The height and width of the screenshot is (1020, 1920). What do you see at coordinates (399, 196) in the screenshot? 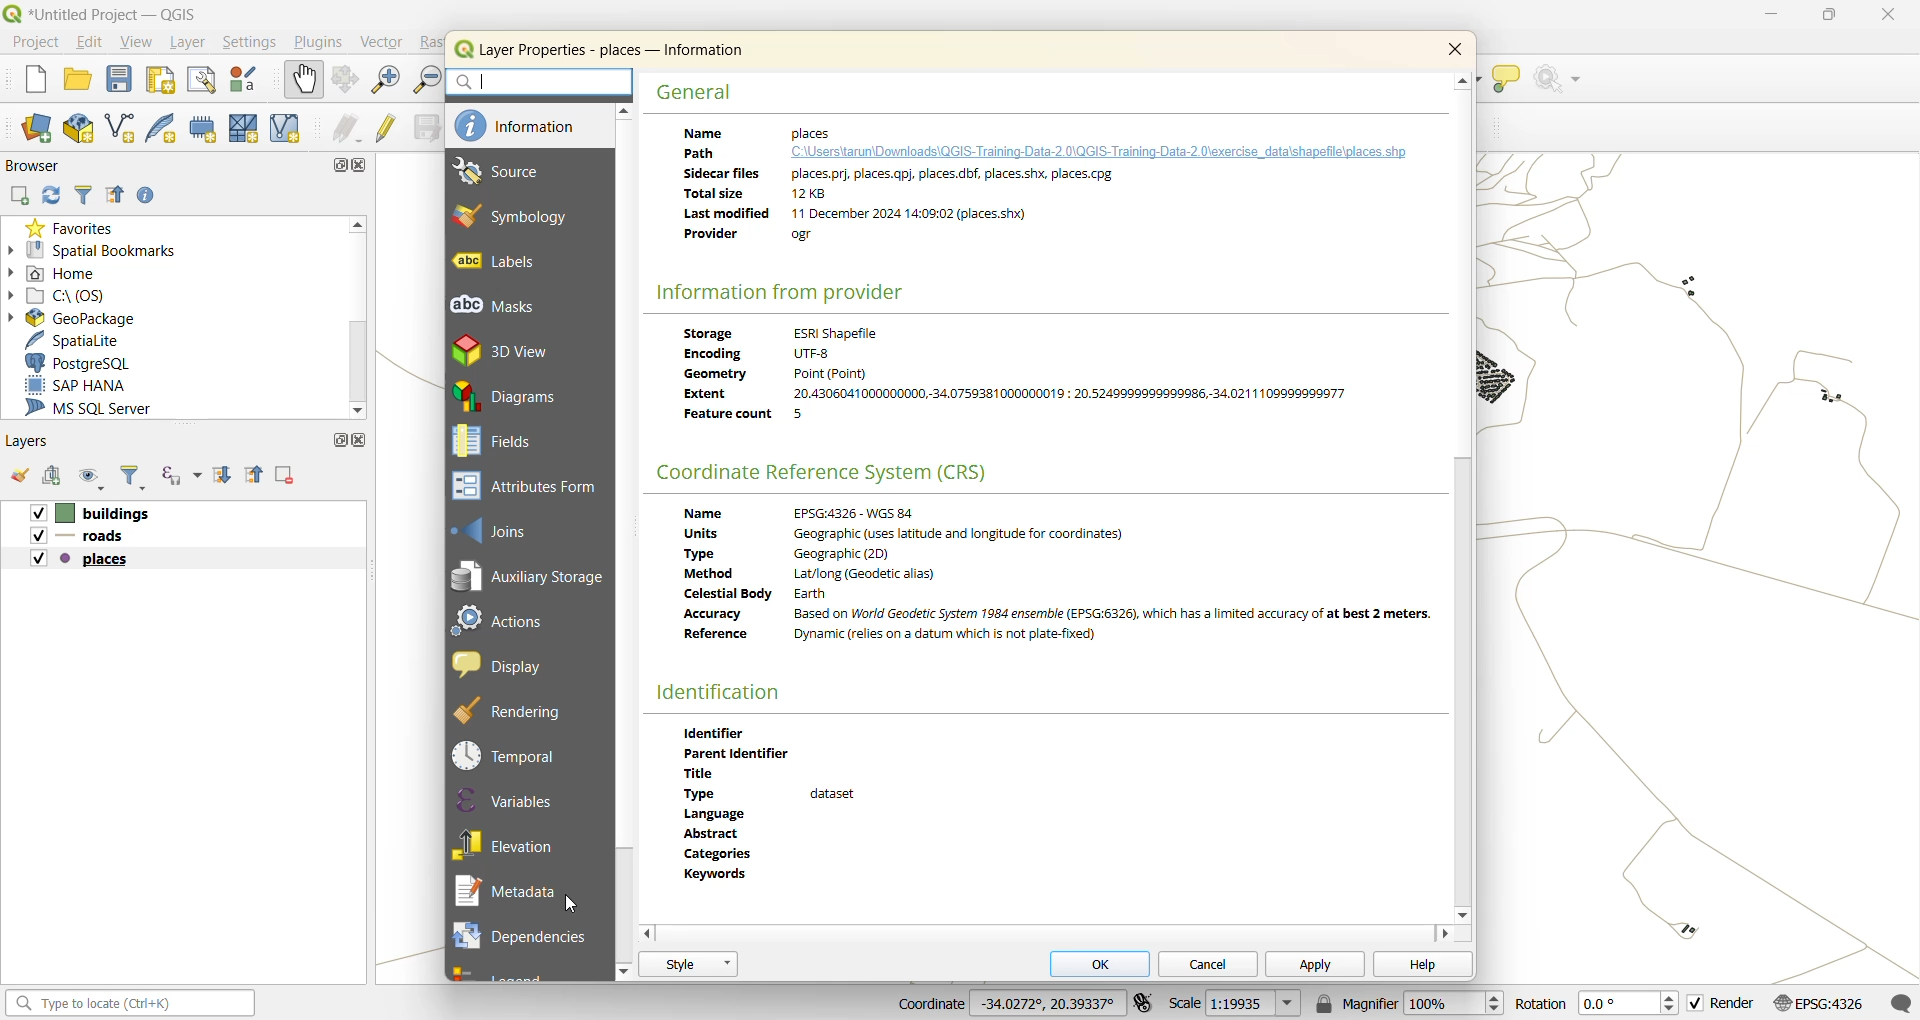
I see `close` at bounding box center [399, 196].